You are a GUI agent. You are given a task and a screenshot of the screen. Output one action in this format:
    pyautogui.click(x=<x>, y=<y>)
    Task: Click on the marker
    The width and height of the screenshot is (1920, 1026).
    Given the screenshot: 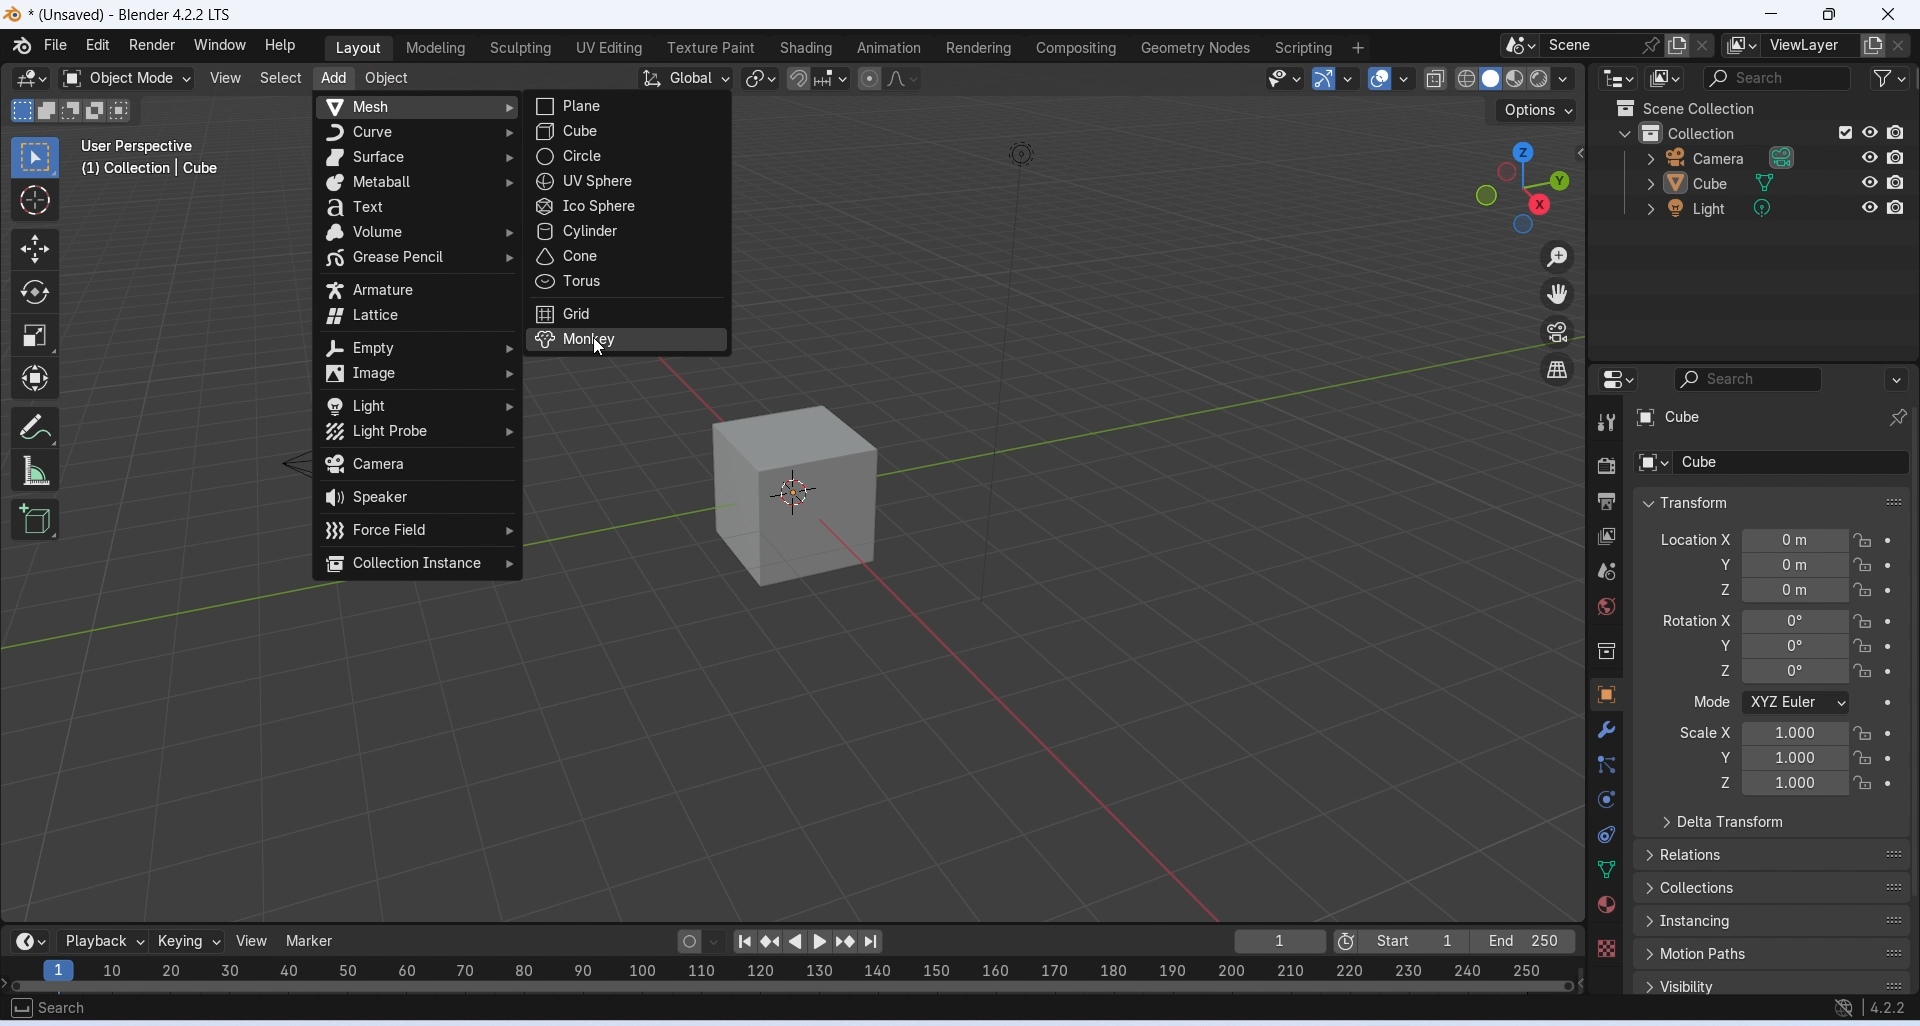 What is the action you would take?
    pyautogui.click(x=312, y=940)
    